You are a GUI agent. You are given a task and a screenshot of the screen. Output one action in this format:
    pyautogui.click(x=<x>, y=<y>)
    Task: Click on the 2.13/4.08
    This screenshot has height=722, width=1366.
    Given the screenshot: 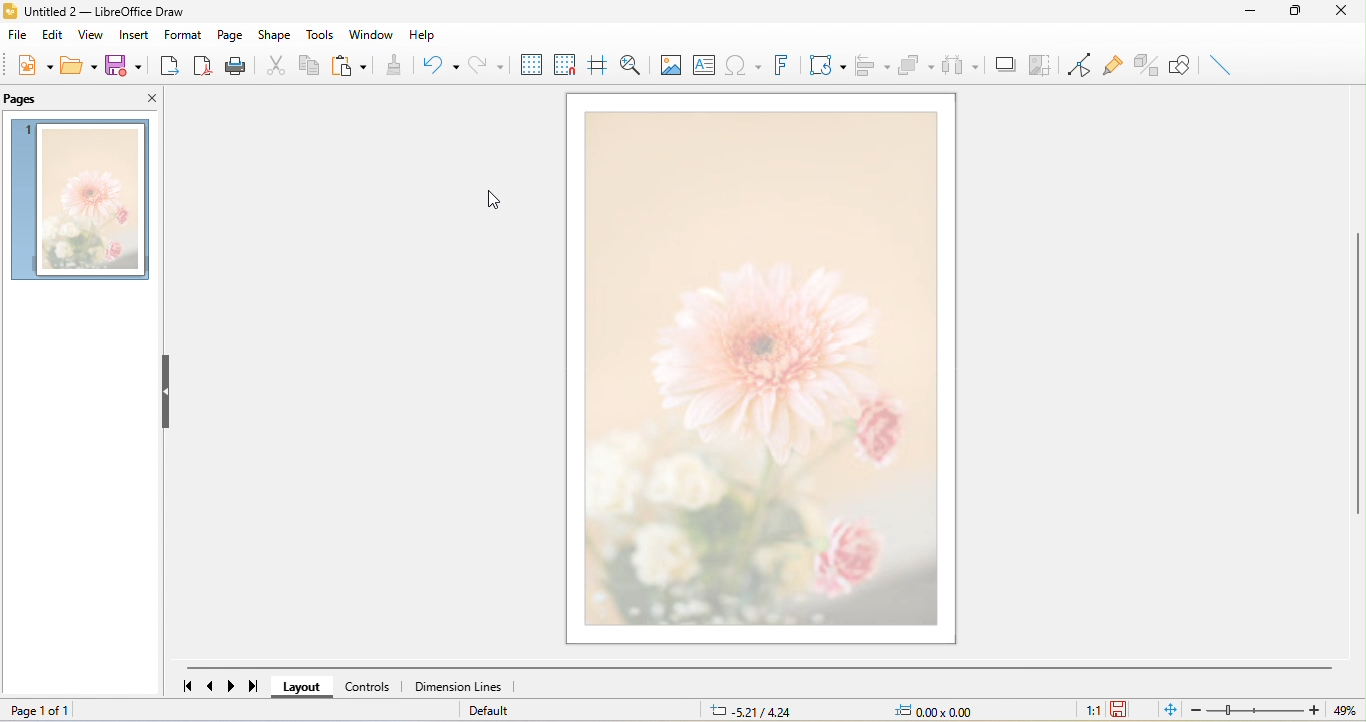 What is the action you would take?
    pyautogui.click(x=753, y=711)
    